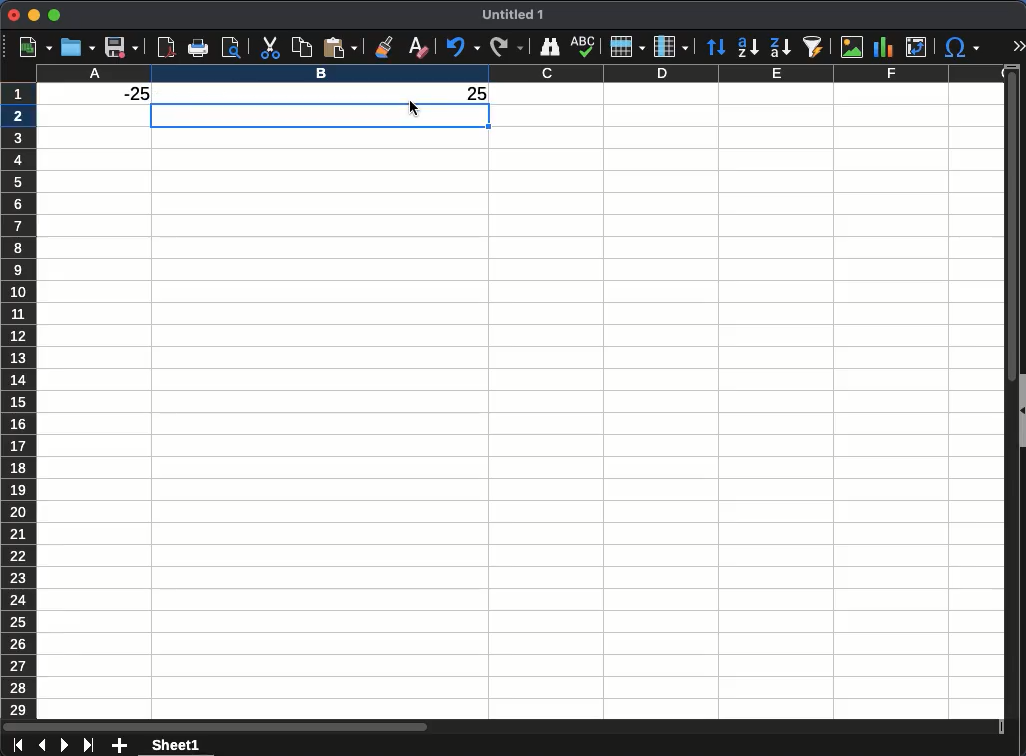 The height and width of the screenshot is (756, 1026). What do you see at coordinates (19, 746) in the screenshot?
I see `first sheet` at bounding box center [19, 746].